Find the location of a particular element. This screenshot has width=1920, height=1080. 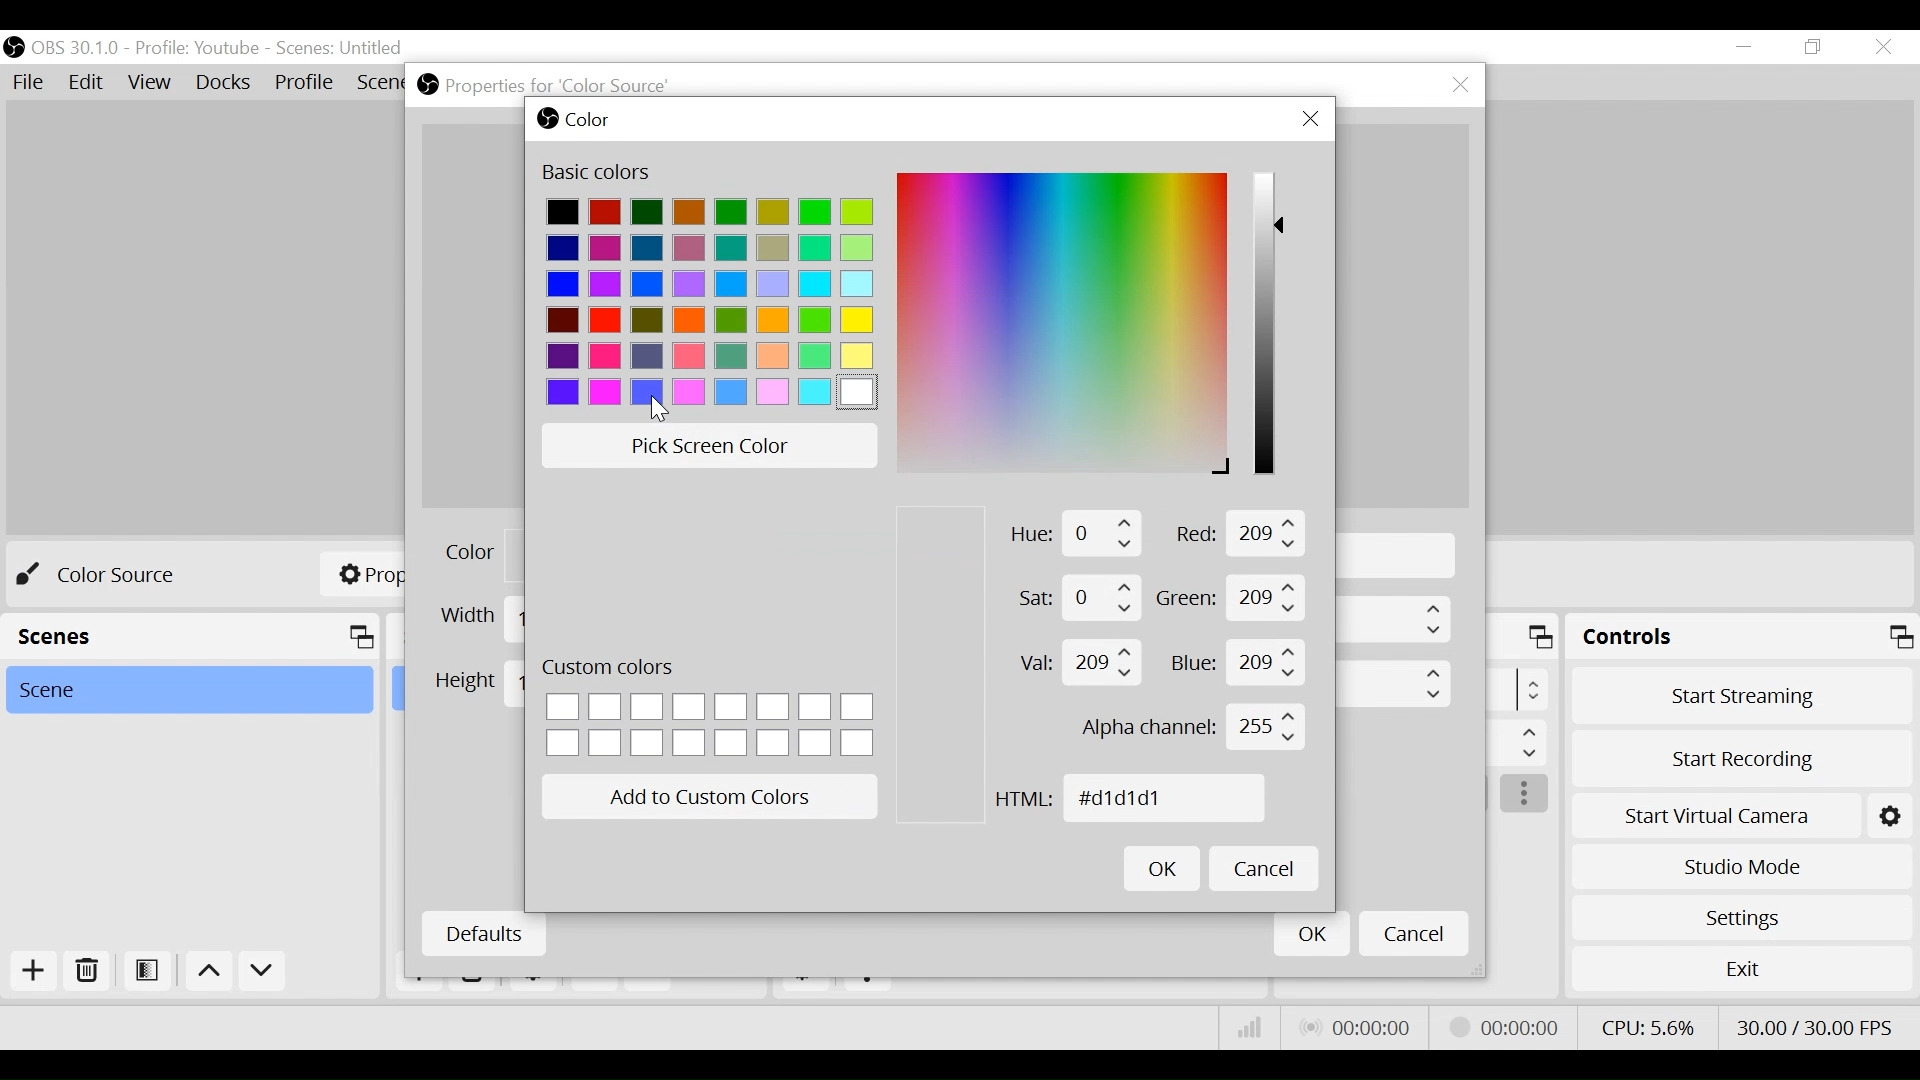

Scenes is located at coordinates (341, 49).